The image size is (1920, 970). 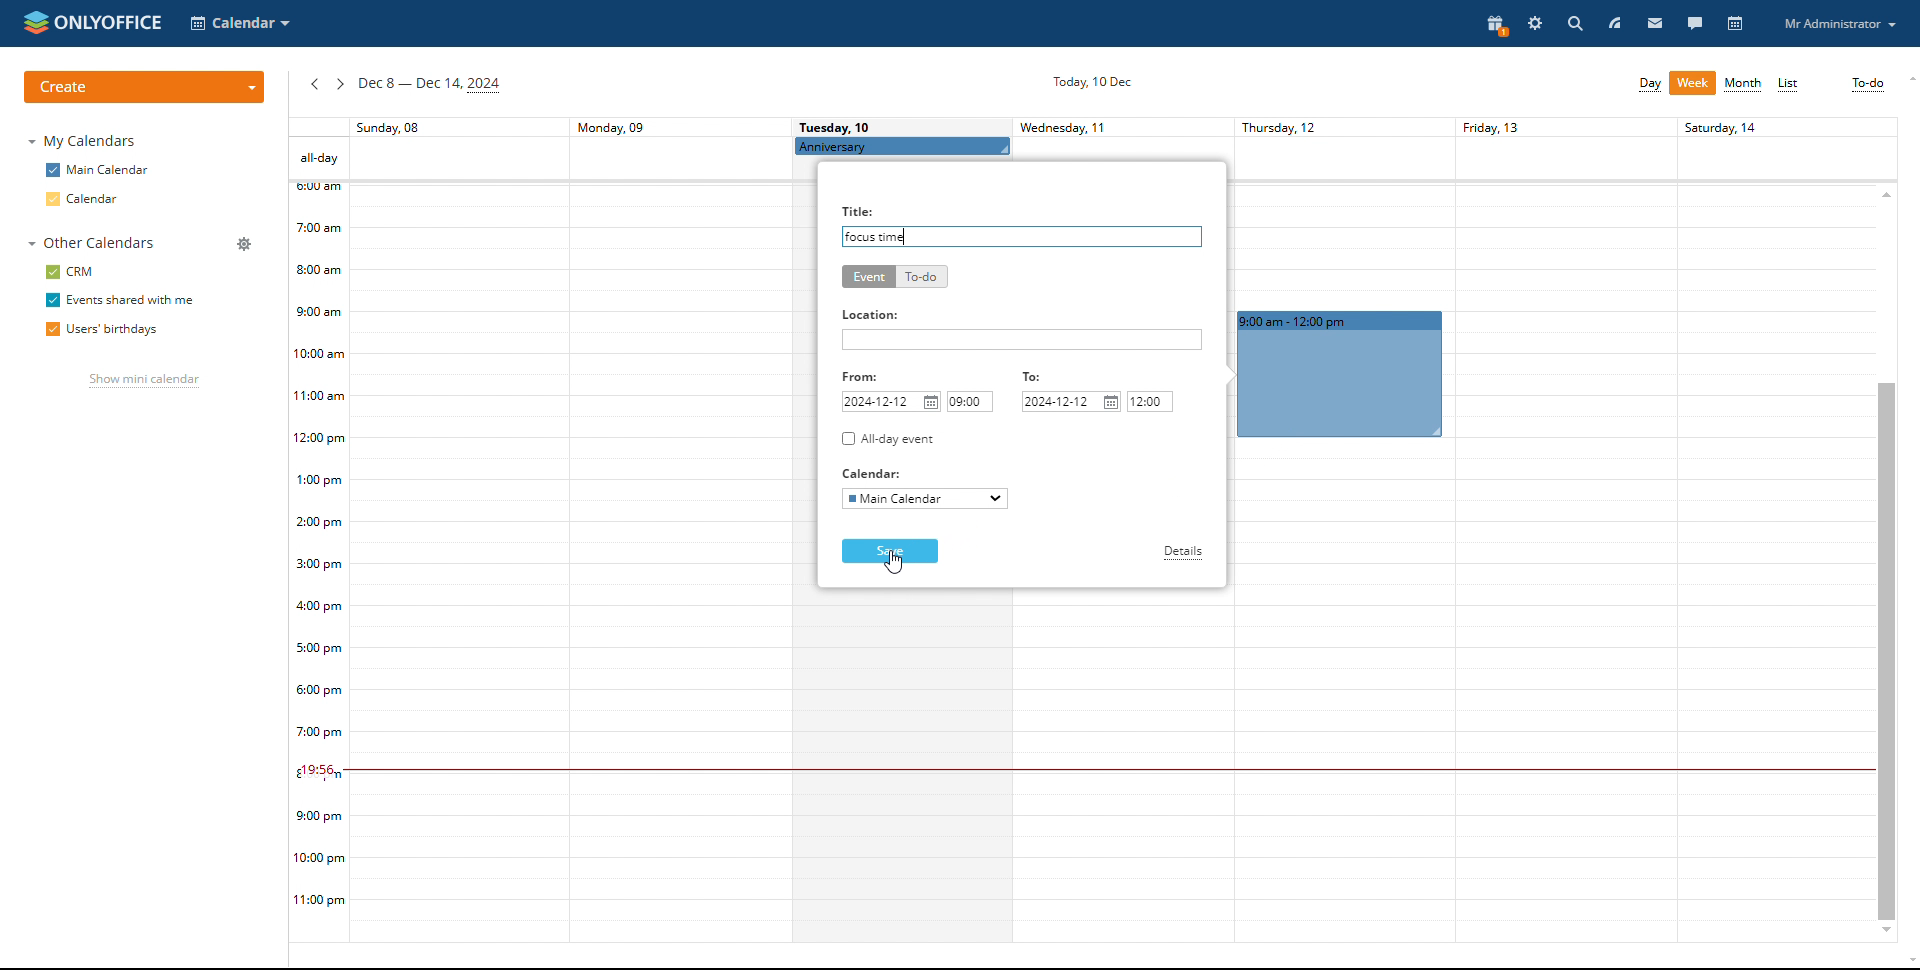 What do you see at coordinates (1184, 553) in the screenshot?
I see `details` at bounding box center [1184, 553].